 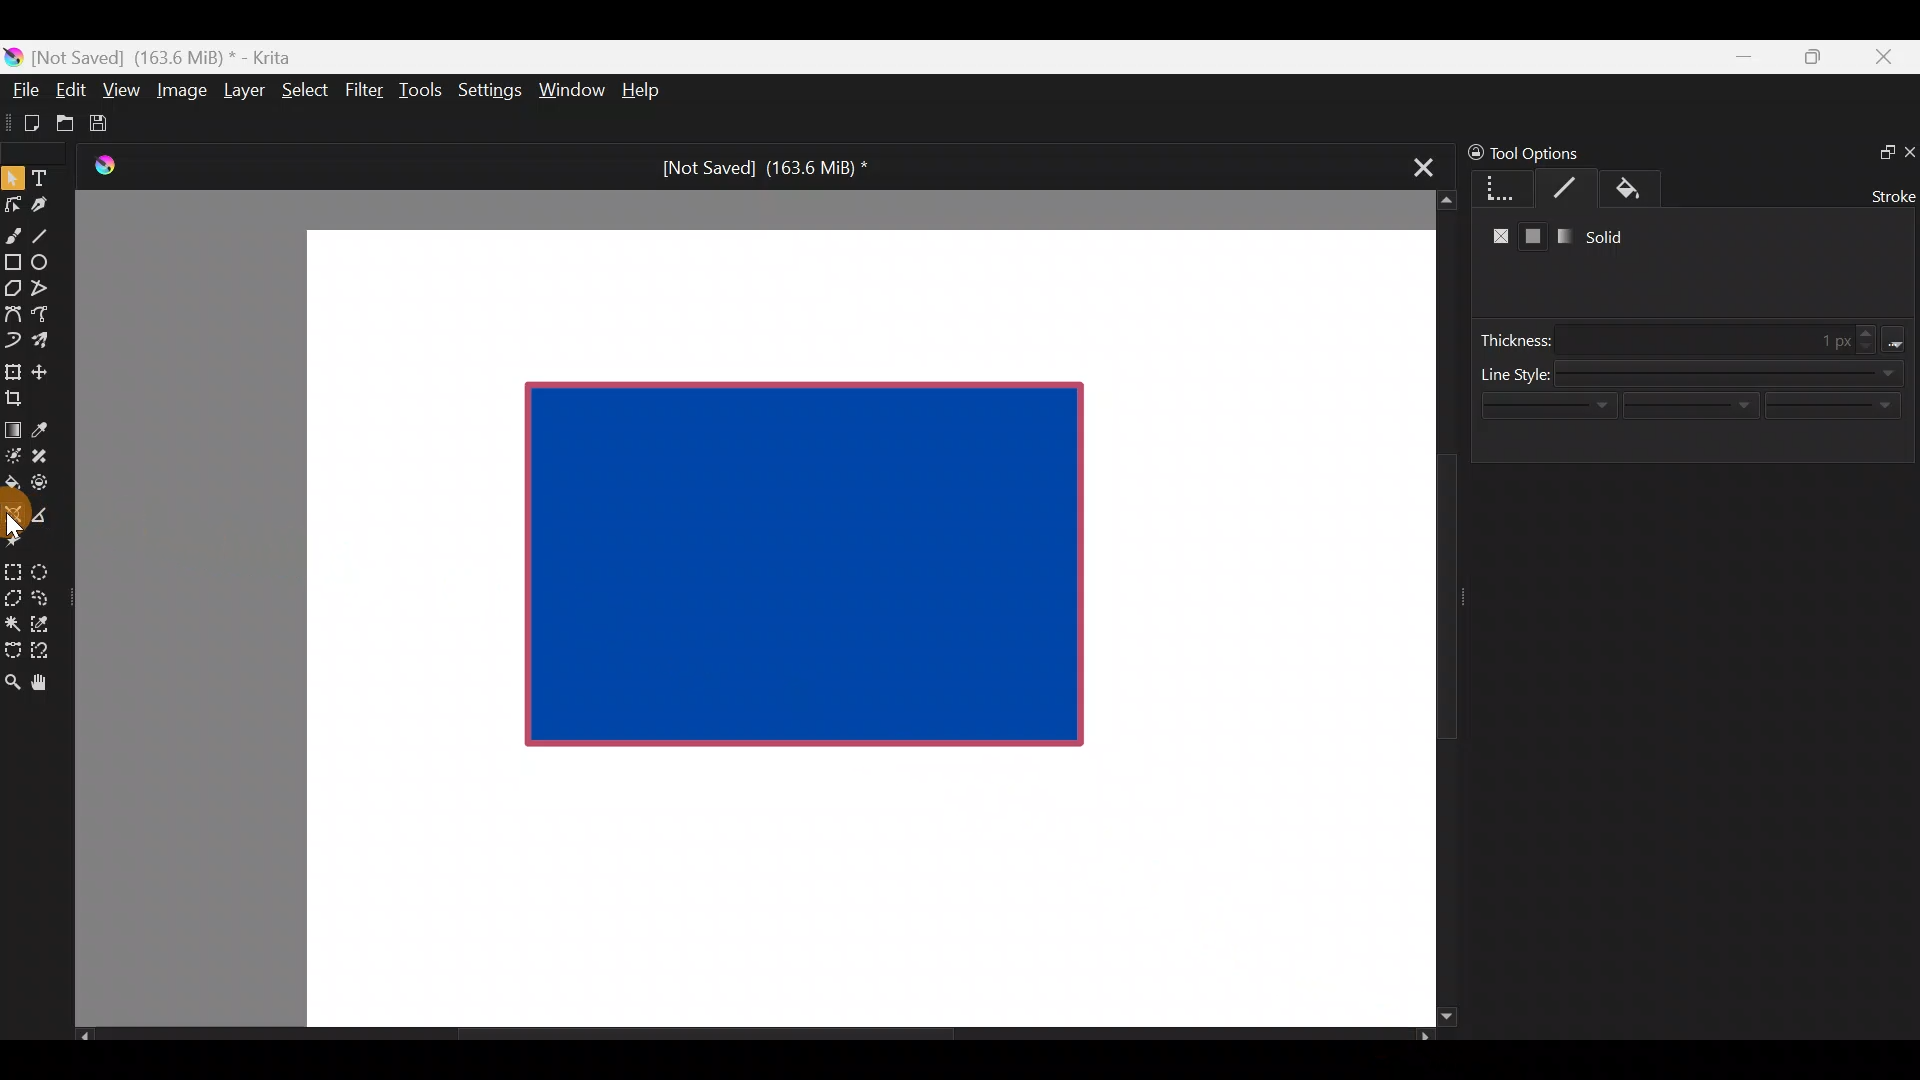 I want to click on Open an existing document, so click(x=66, y=126).